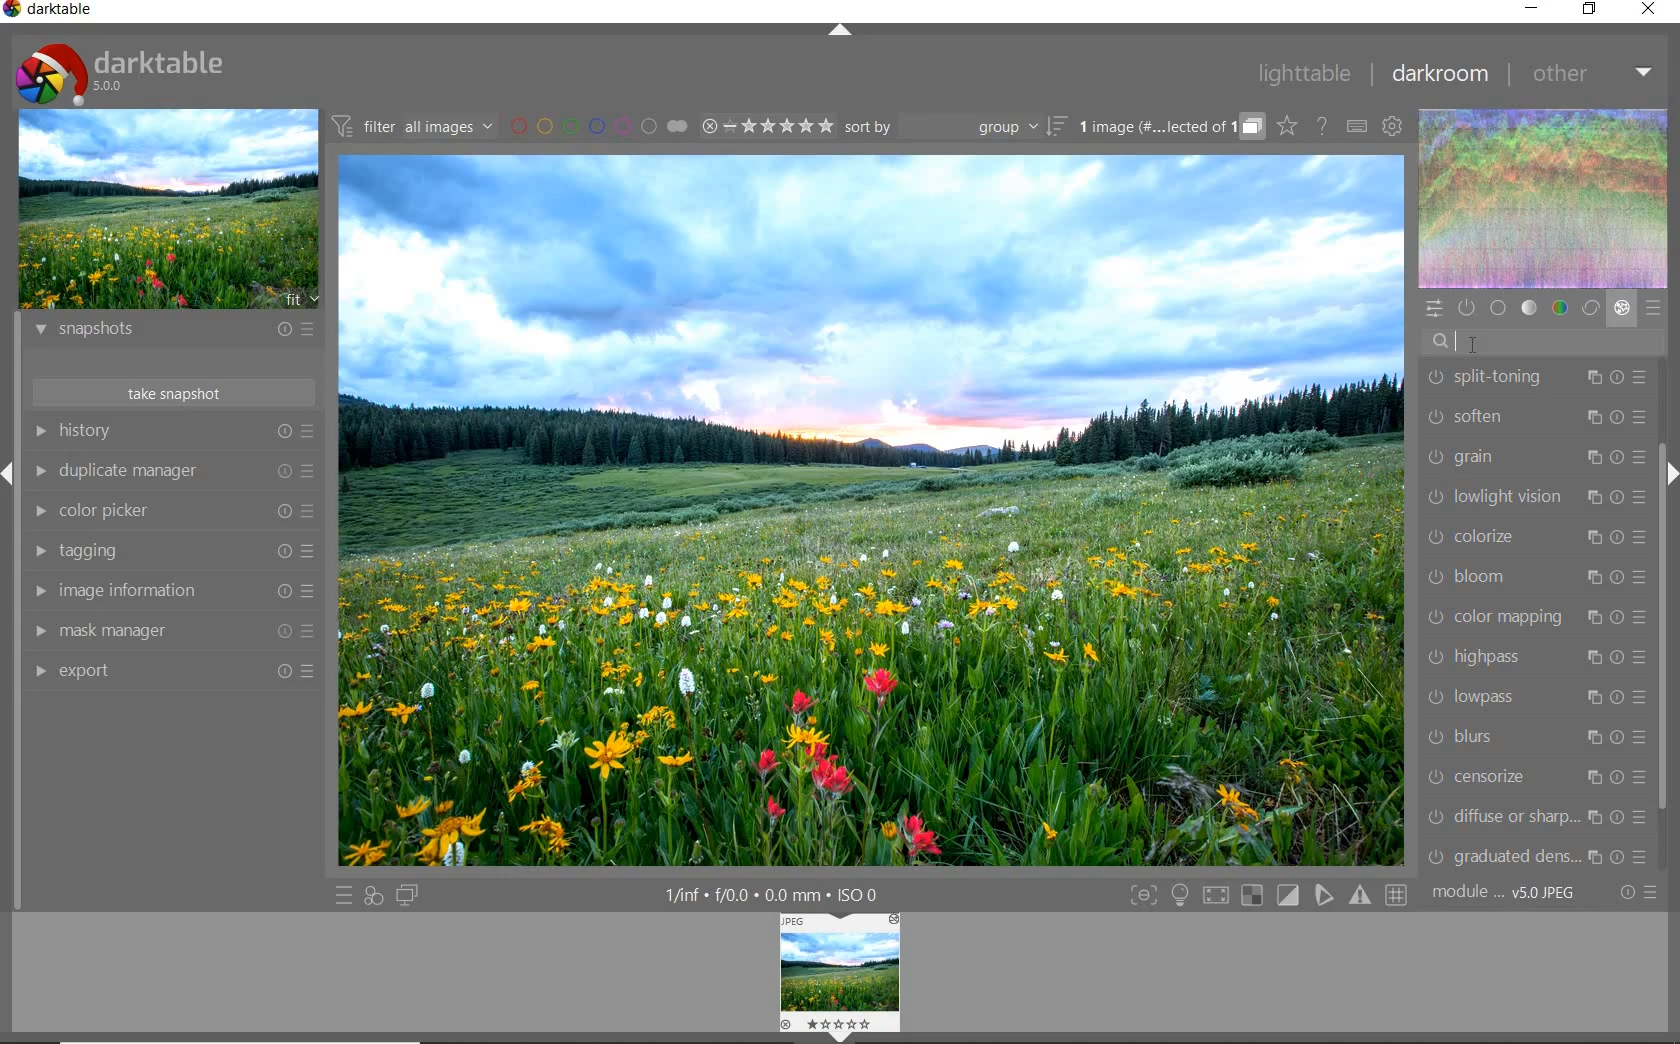 This screenshot has width=1680, height=1044. Describe the element at coordinates (1304, 74) in the screenshot. I see `lighttable` at that location.